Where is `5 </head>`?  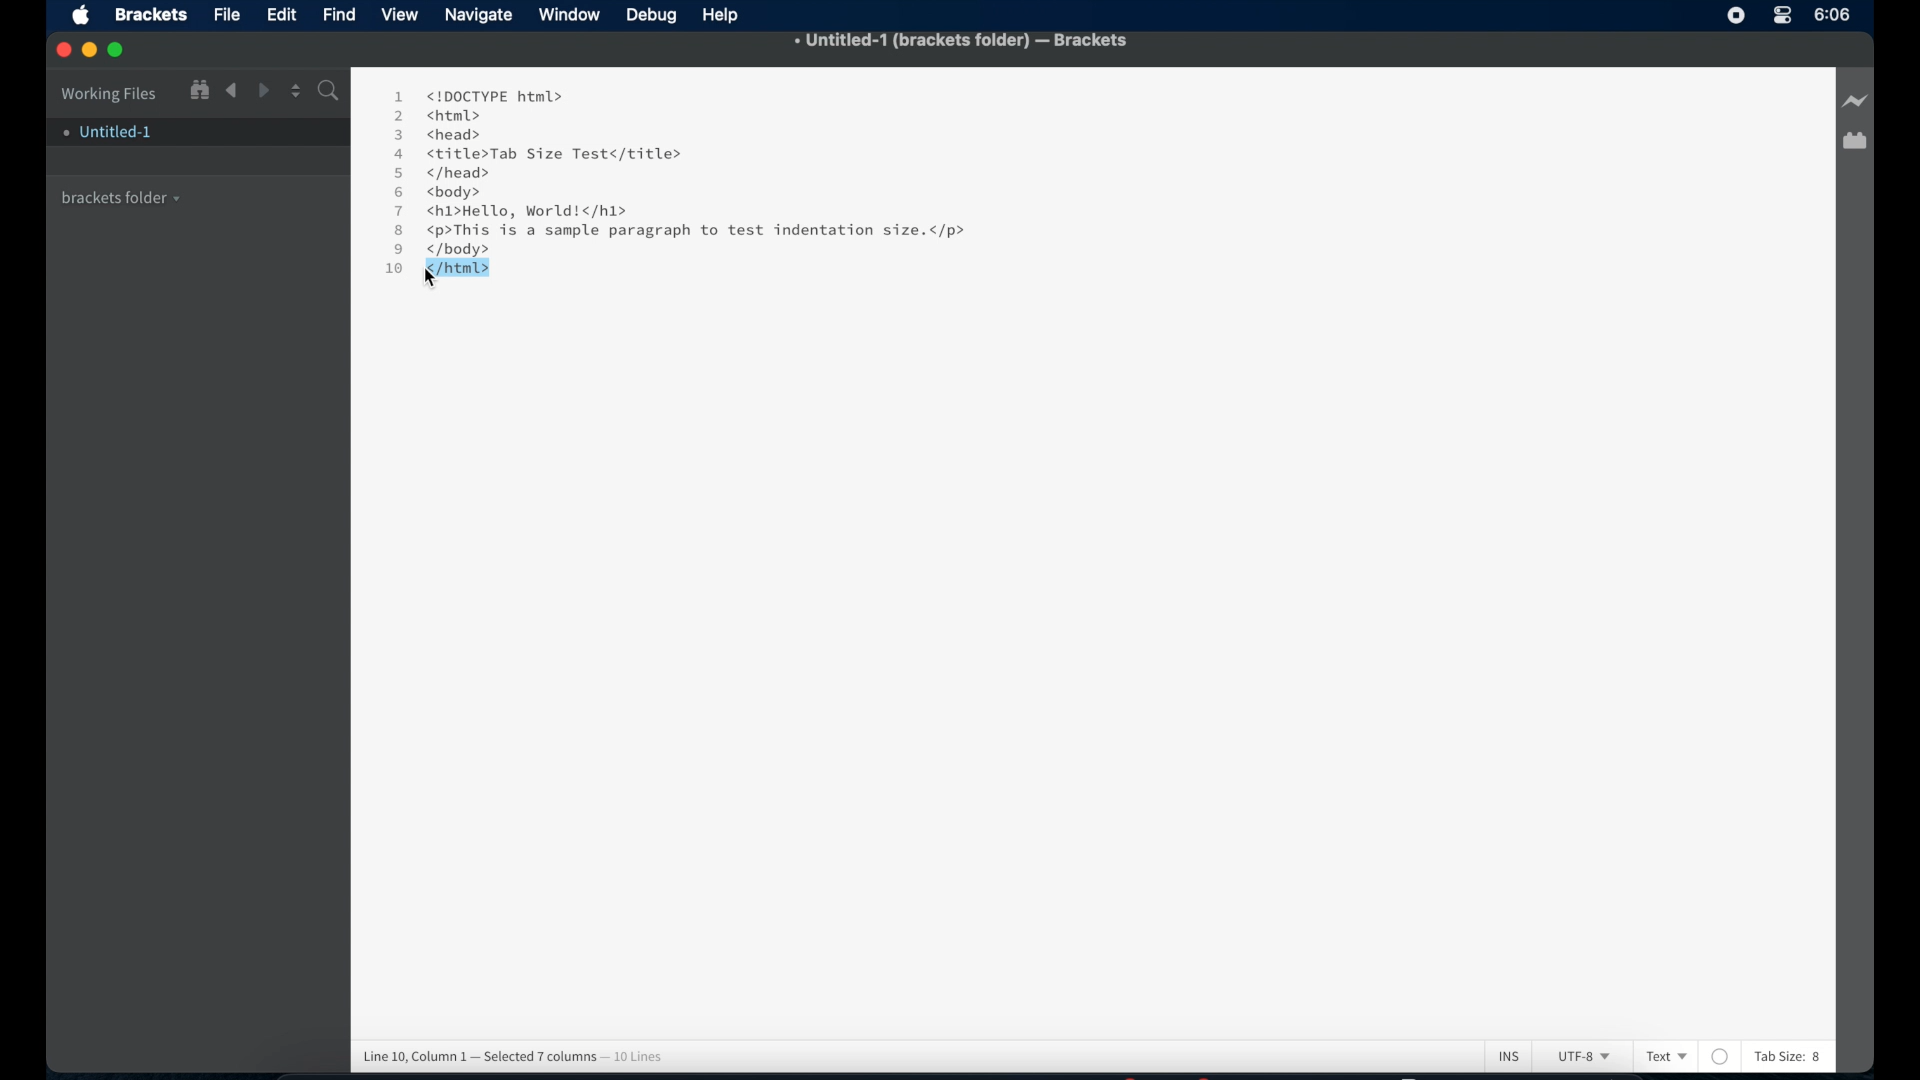 5 </head> is located at coordinates (441, 174).